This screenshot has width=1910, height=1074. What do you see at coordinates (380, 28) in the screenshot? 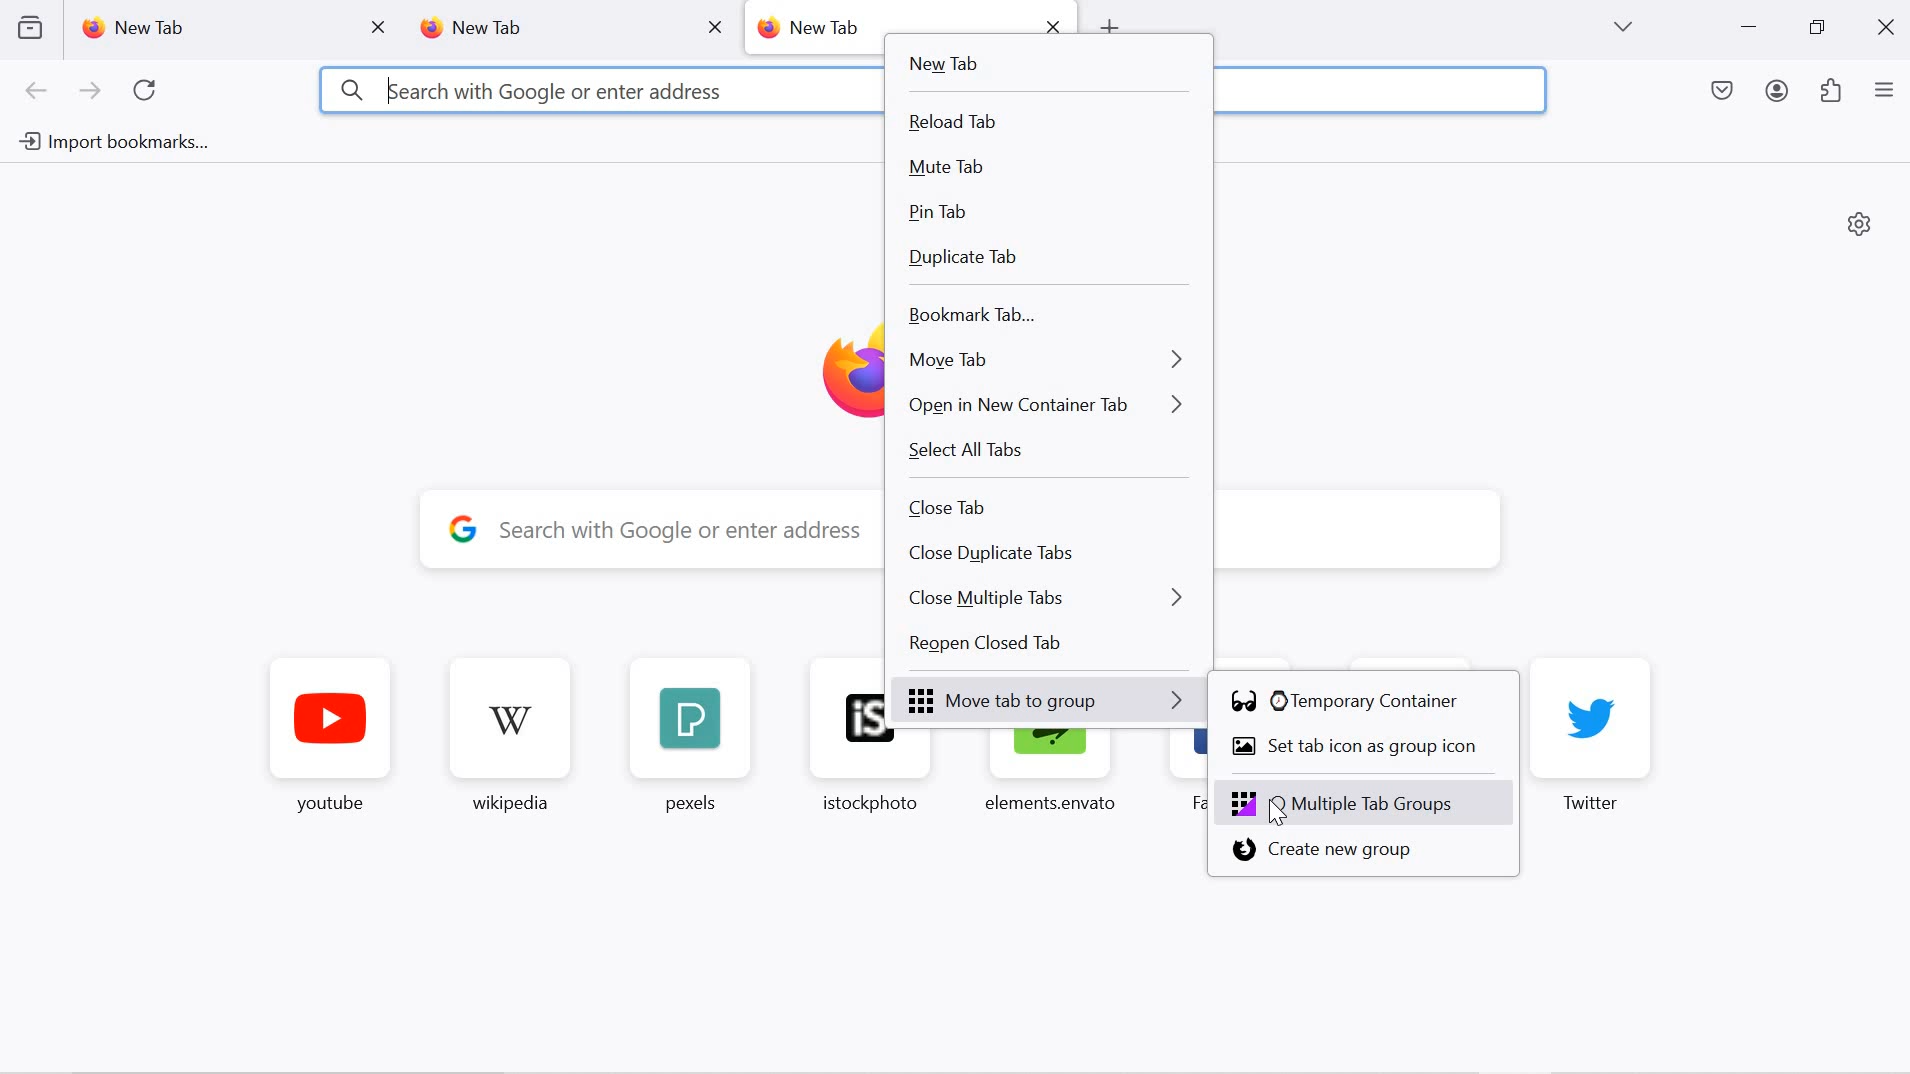
I see `close tab` at bounding box center [380, 28].